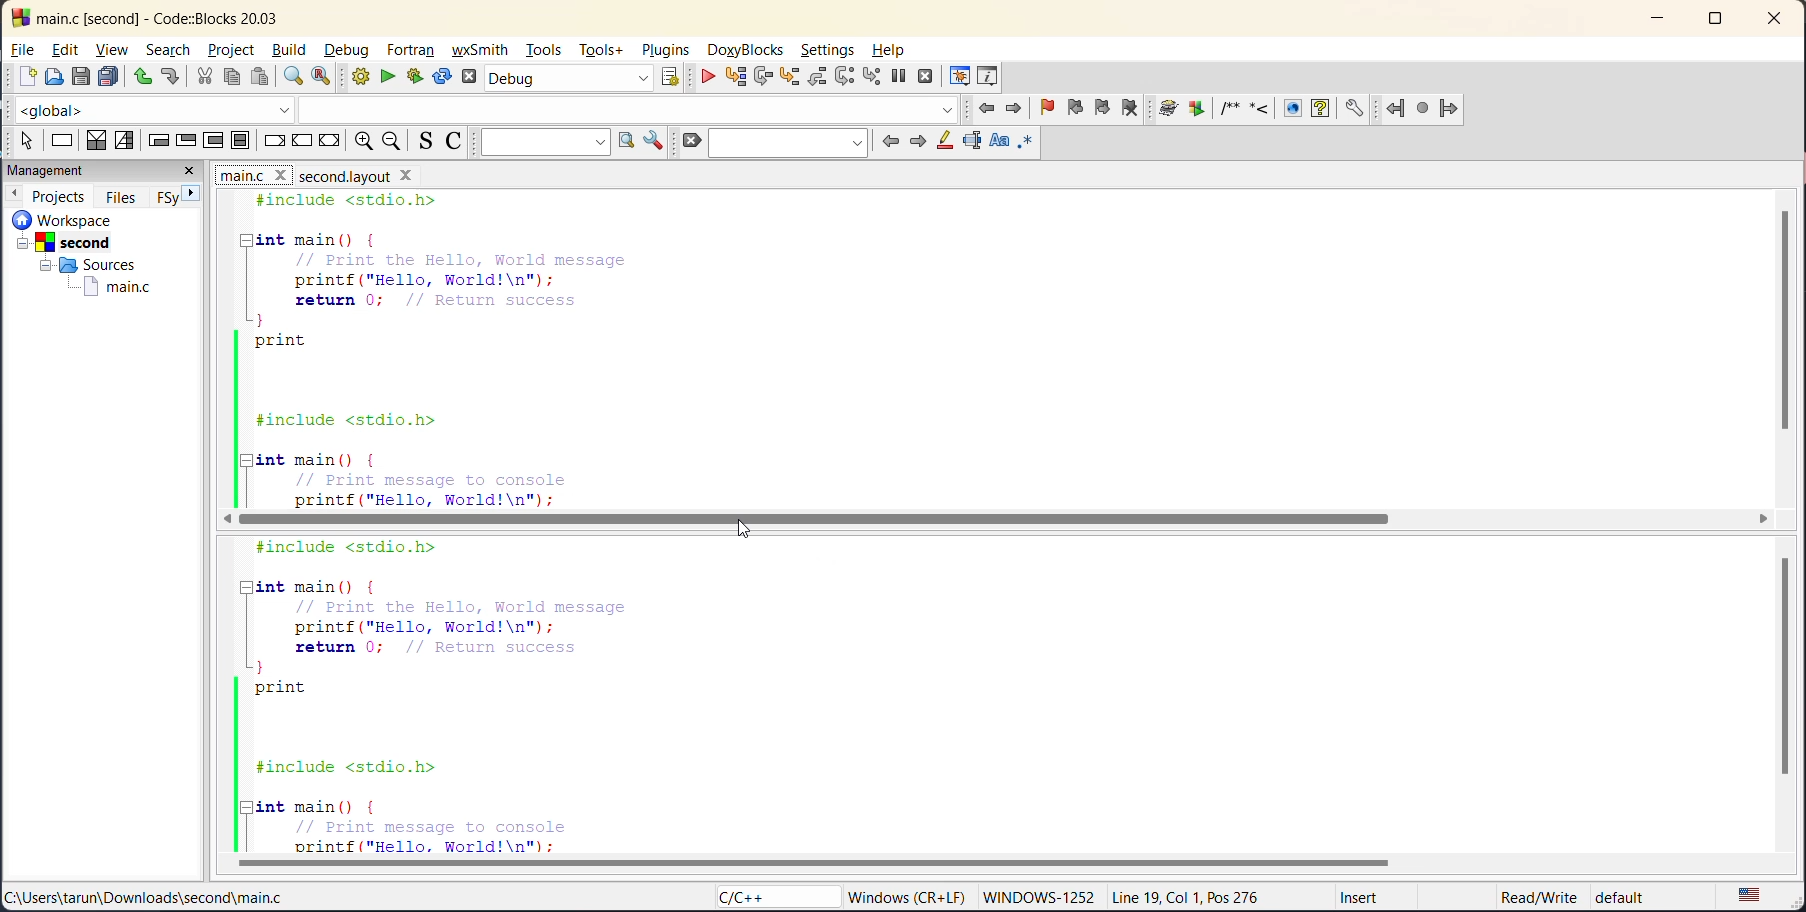 The image size is (1806, 912). What do you see at coordinates (815, 519) in the screenshot?
I see `horizontal scroll bar` at bounding box center [815, 519].